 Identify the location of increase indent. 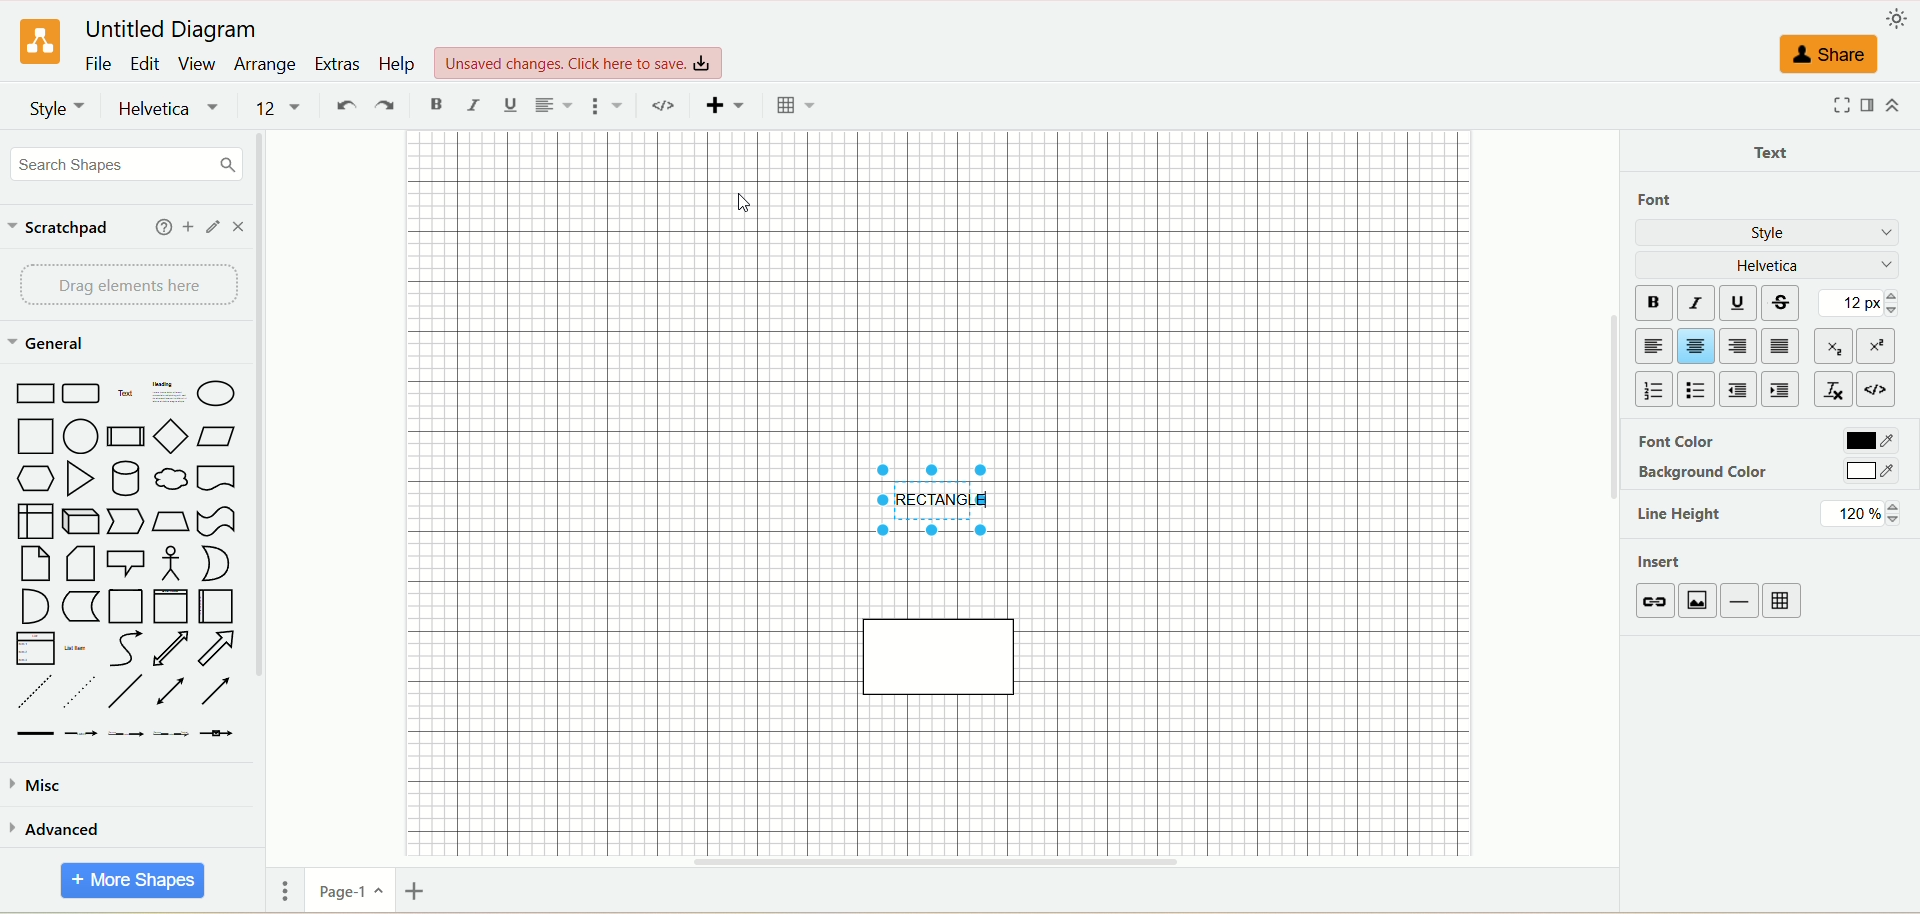
(1780, 390).